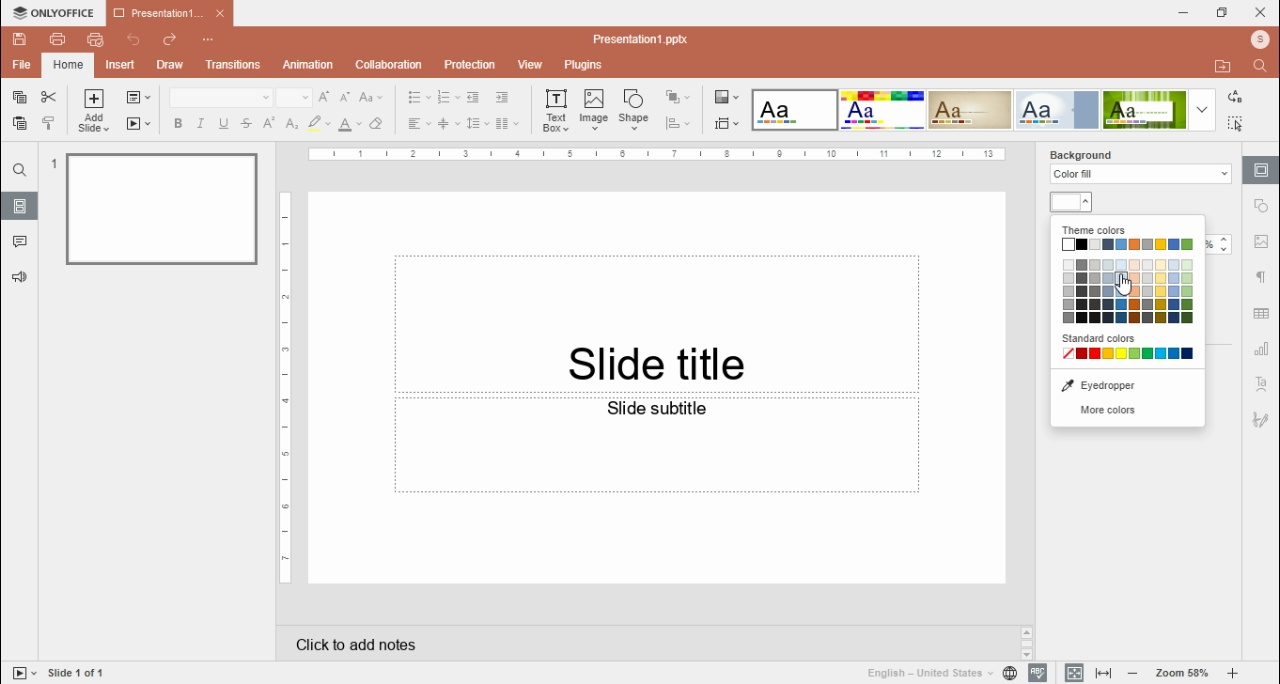  What do you see at coordinates (48, 124) in the screenshot?
I see `copy style` at bounding box center [48, 124].